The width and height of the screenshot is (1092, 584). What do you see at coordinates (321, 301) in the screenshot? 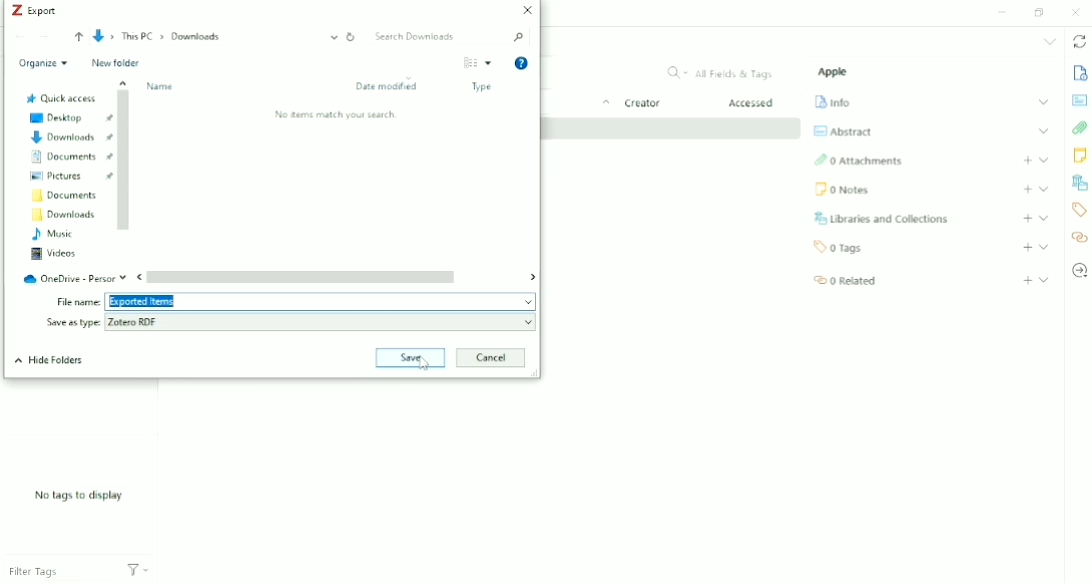
I see `Exported items` at bounding box center [321, 301].